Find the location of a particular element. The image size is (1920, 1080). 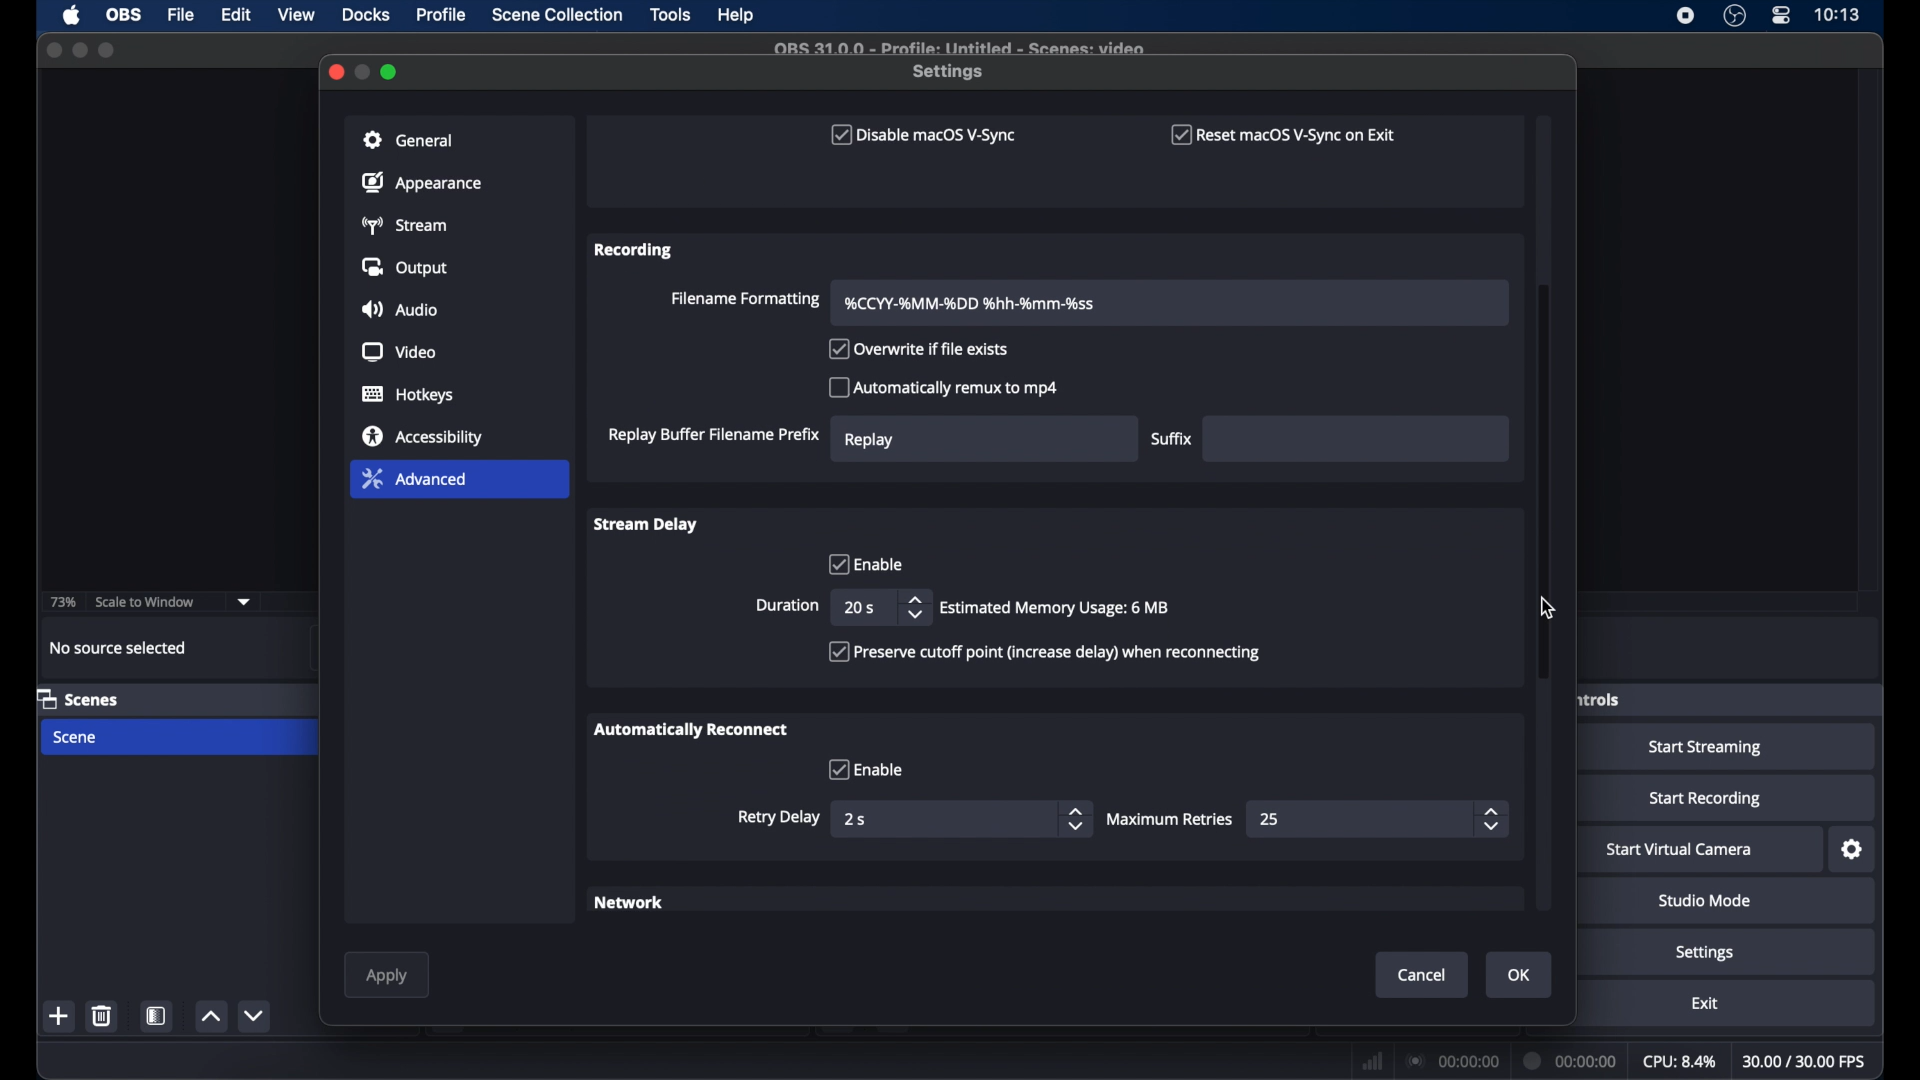

automatically remux to mp4 is located at coordinates (944, 387).